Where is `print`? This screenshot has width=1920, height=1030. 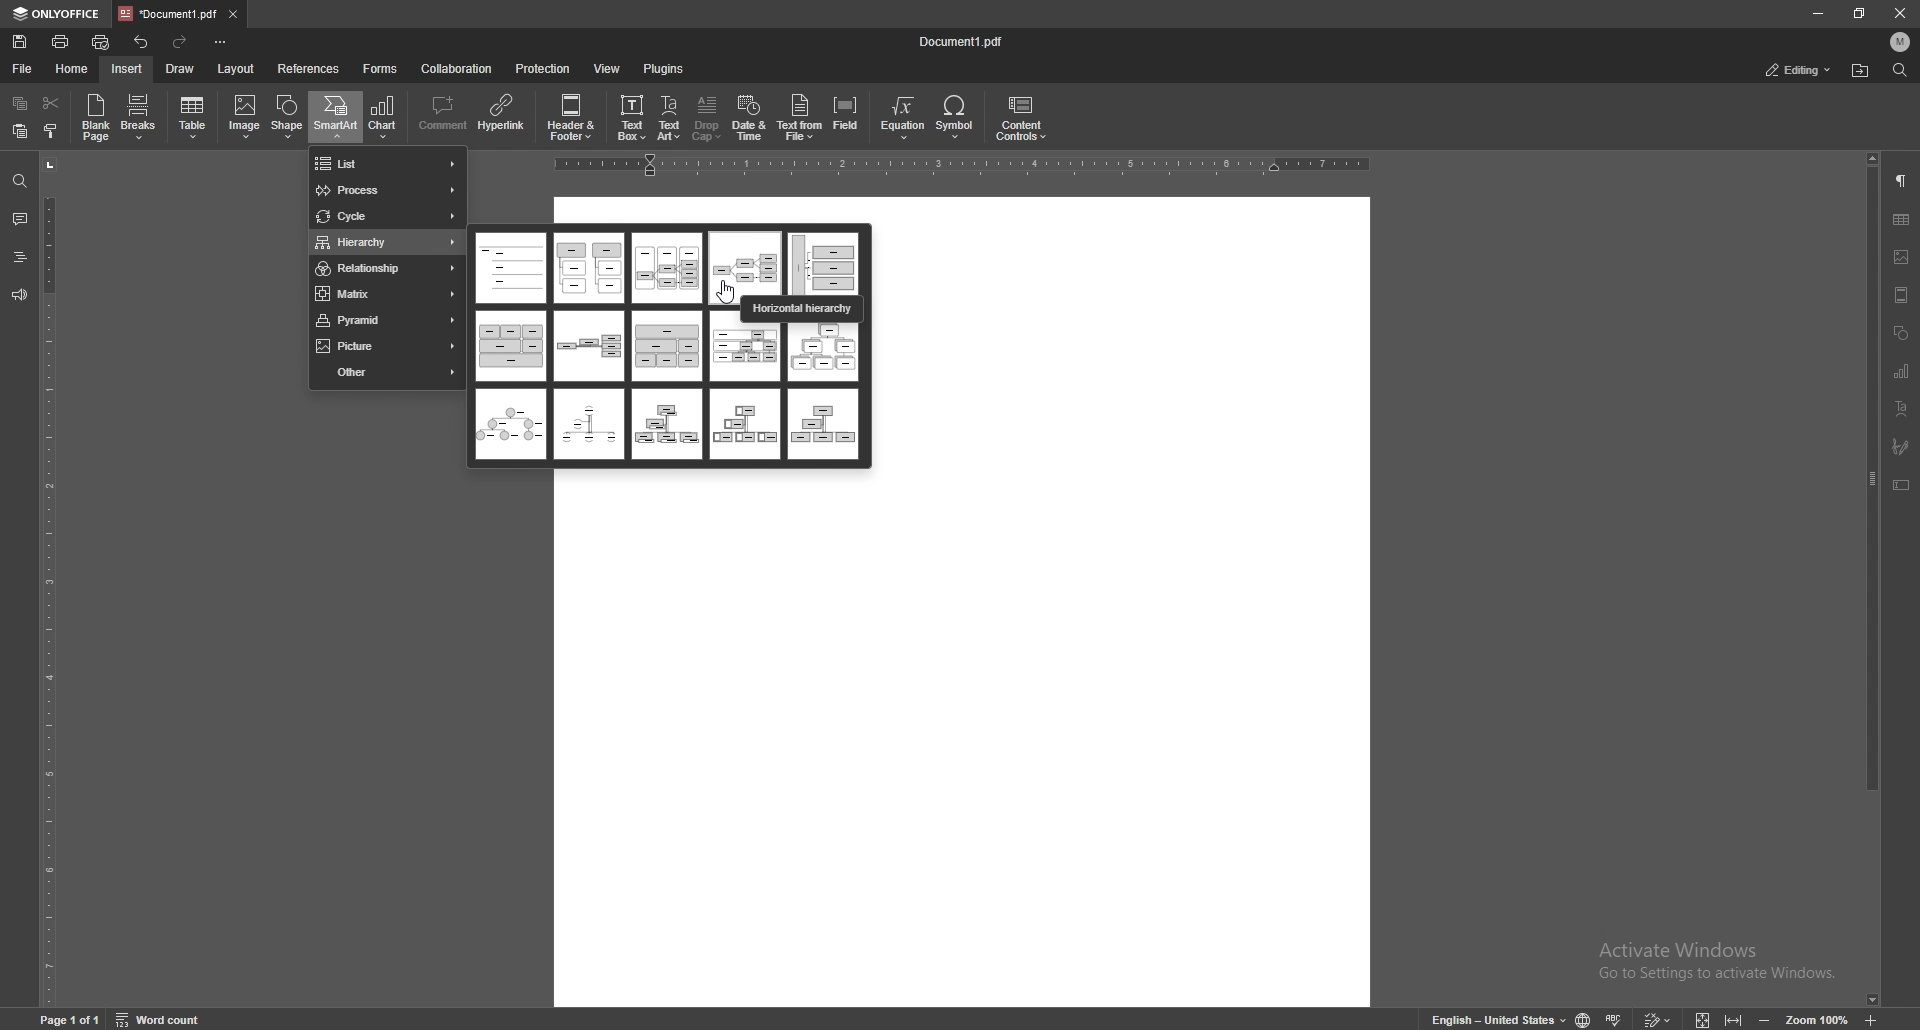 print is located at coordinates (62, 42).